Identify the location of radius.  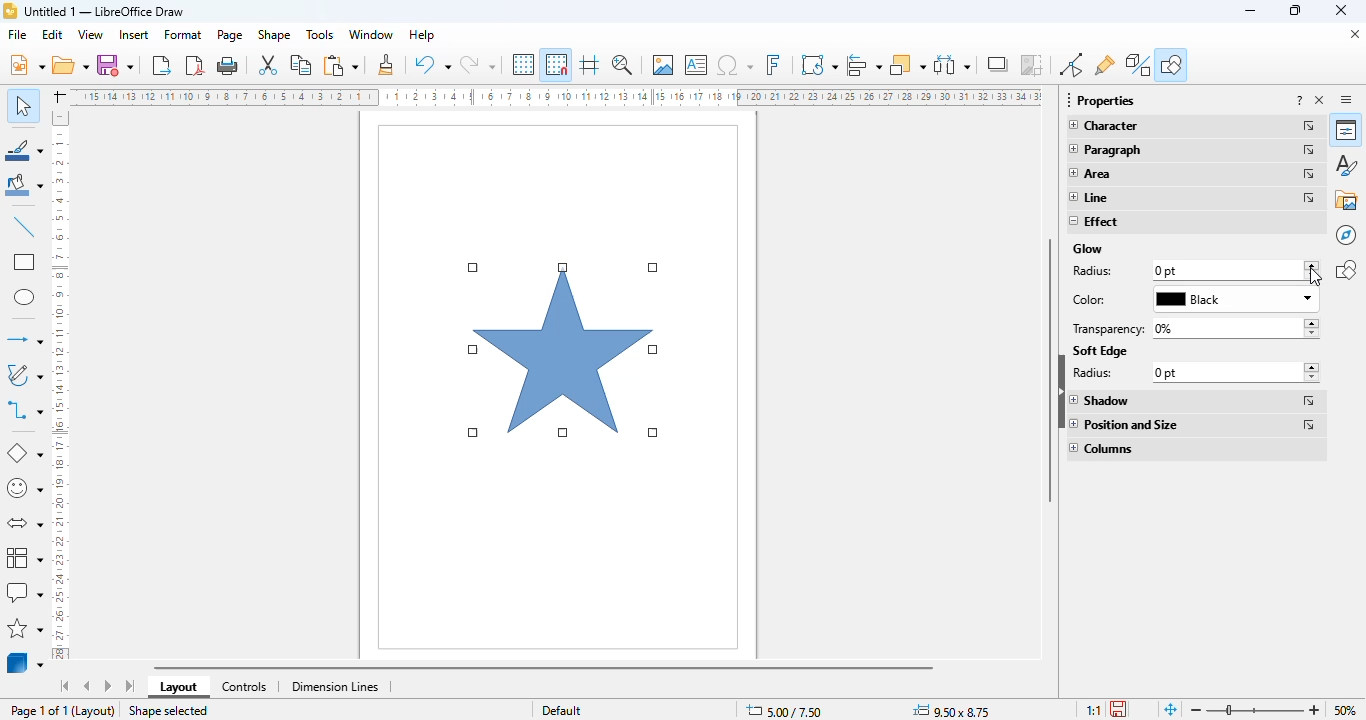
(1096, 272).